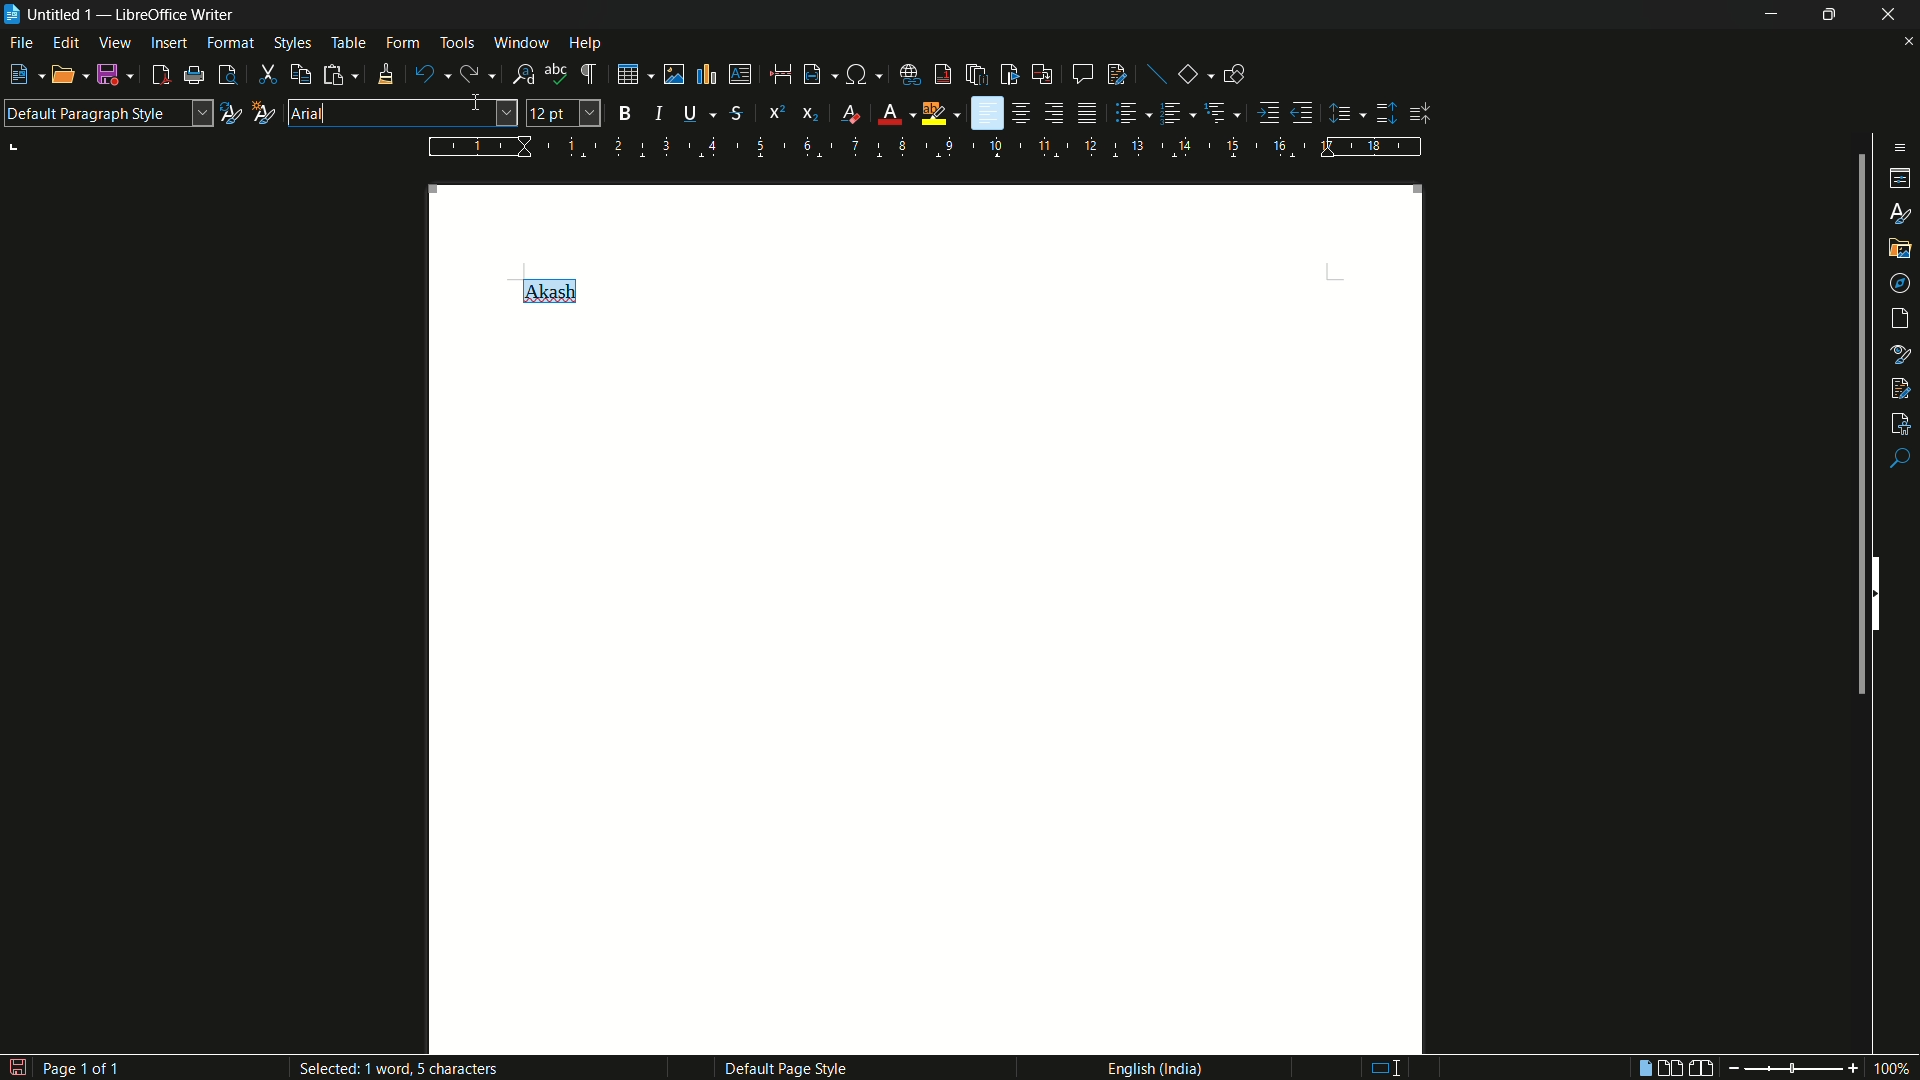 The width and height of the screenshot is (1920, 1080). What do you see at coordinates (169, 42) in the screenshot?
I see `insert menu` at bounding box center [169, 42].